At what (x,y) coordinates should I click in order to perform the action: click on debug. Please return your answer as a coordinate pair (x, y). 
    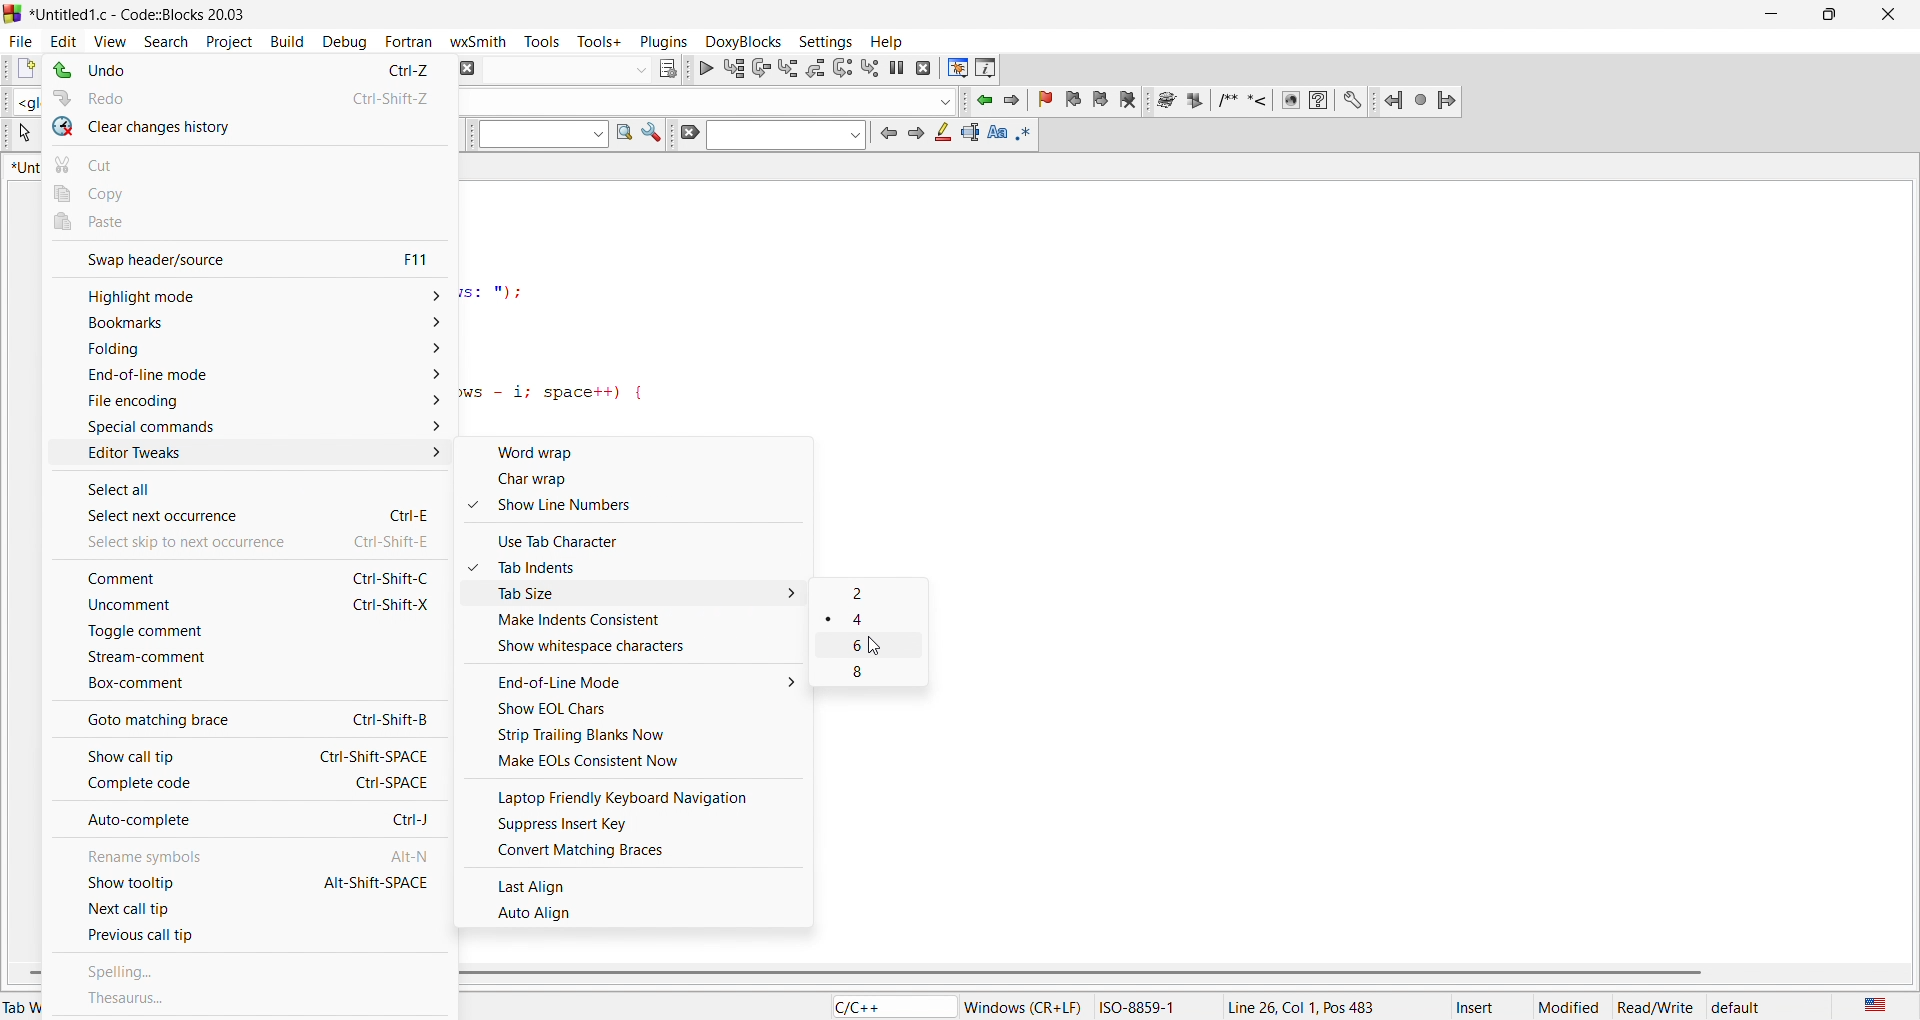
    Looking at the image, I should click on (346, 40).